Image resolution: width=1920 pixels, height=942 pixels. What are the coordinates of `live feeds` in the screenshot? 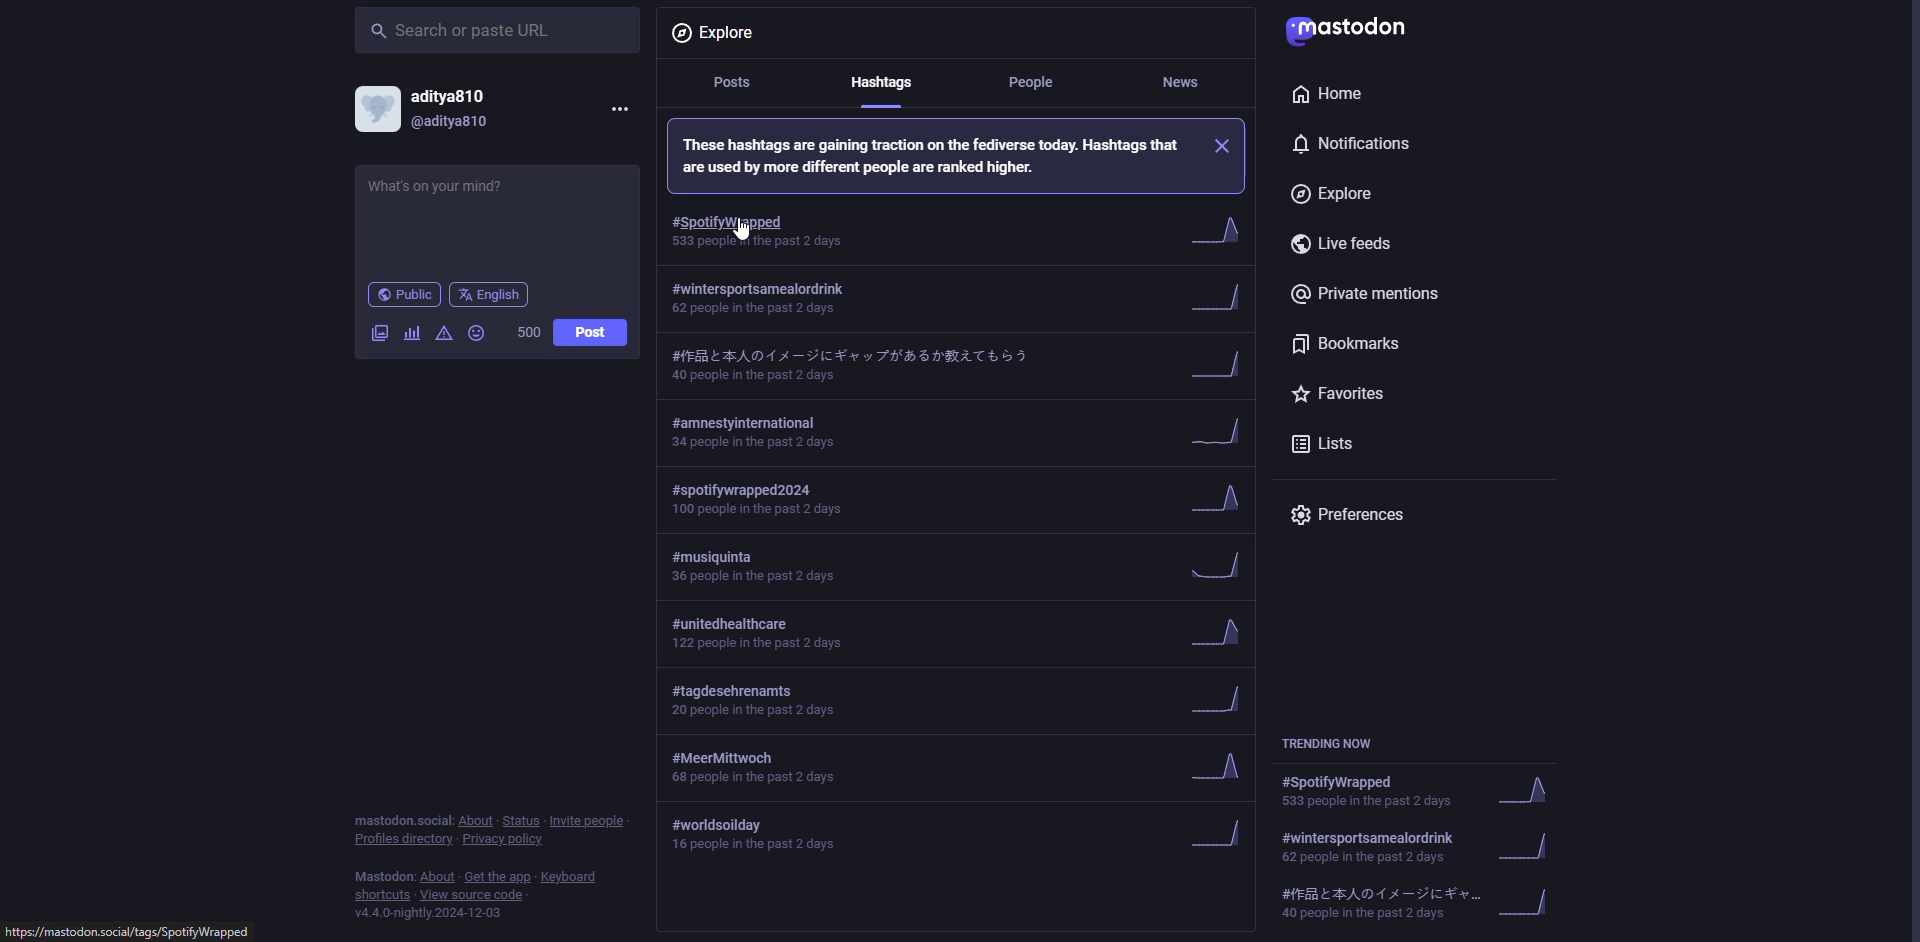 It's located at (1349, 243).